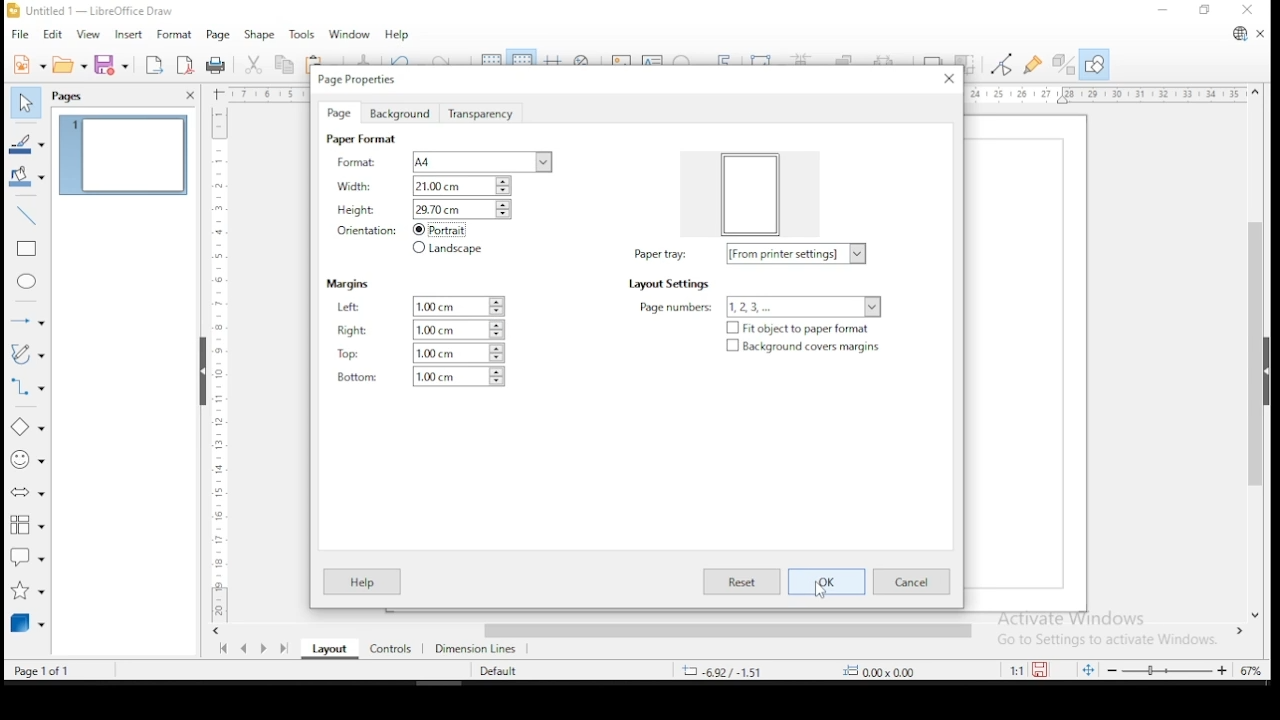 The image size is (1280, 720). What do you see at coordinates (584, 59) in the screenshot?
I see `pan and zoom` at bounding box center [584, 59].